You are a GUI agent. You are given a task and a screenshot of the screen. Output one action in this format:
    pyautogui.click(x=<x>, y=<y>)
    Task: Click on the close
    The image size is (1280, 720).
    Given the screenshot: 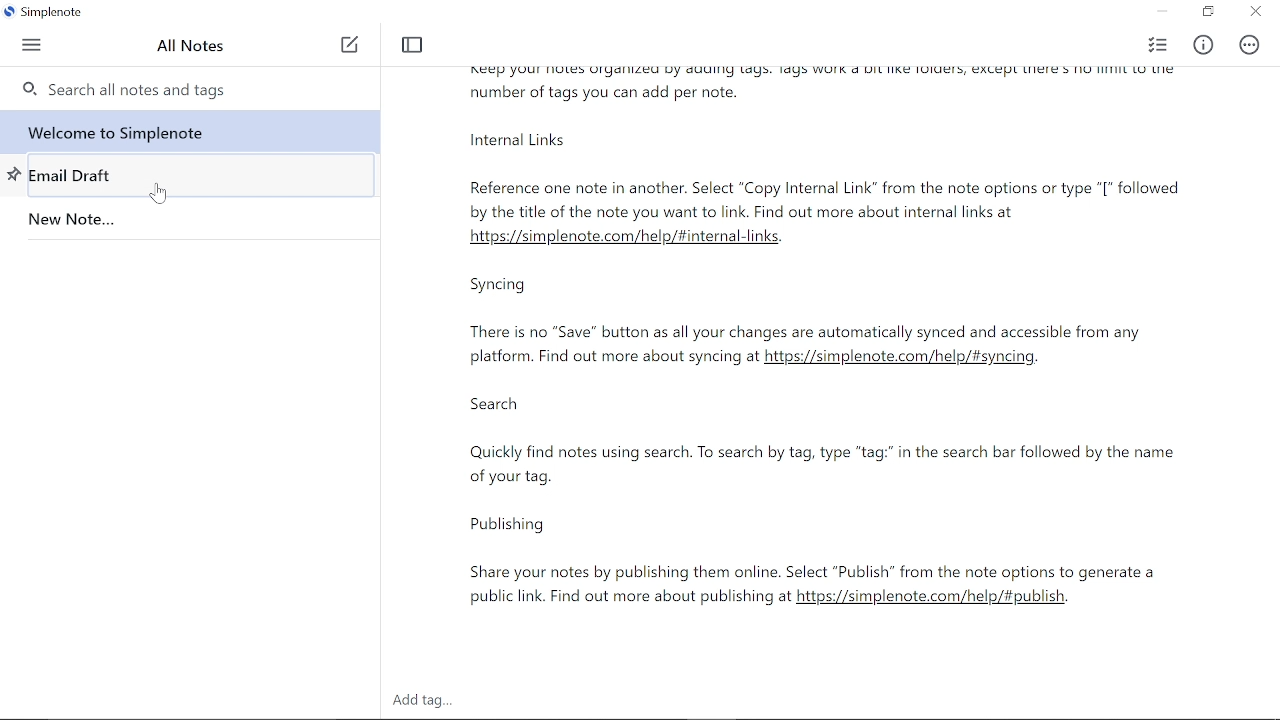 What is the action you would take?
    pyautogui.click(x=1255, y=13)
    